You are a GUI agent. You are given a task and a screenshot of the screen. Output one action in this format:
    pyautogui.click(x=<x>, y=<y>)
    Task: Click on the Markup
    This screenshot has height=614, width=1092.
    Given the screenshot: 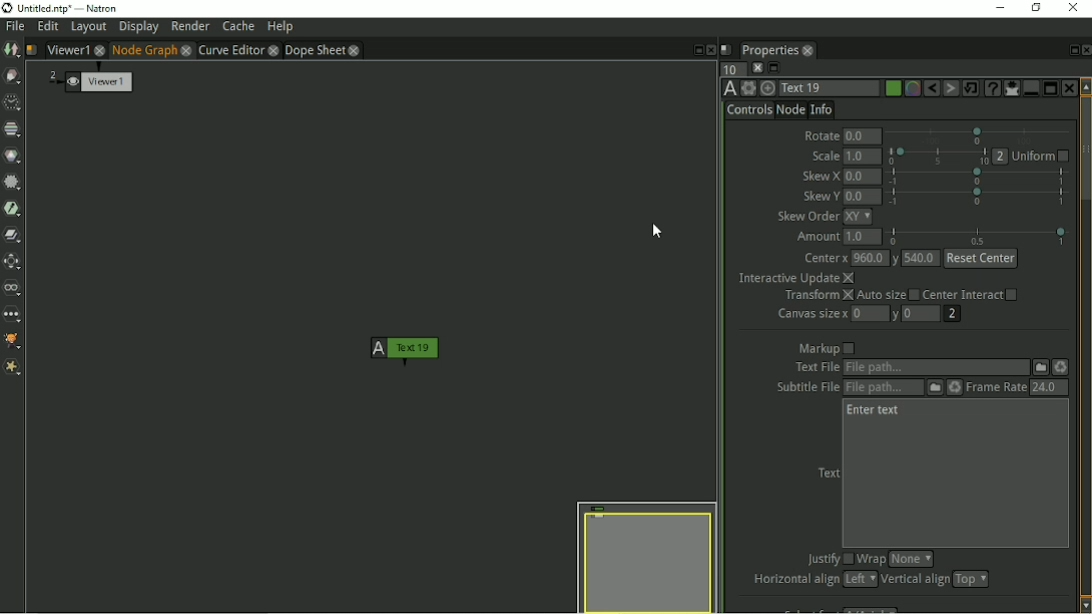 What is the action you would take?
    pyautogui.click(x=825, y=348)
    